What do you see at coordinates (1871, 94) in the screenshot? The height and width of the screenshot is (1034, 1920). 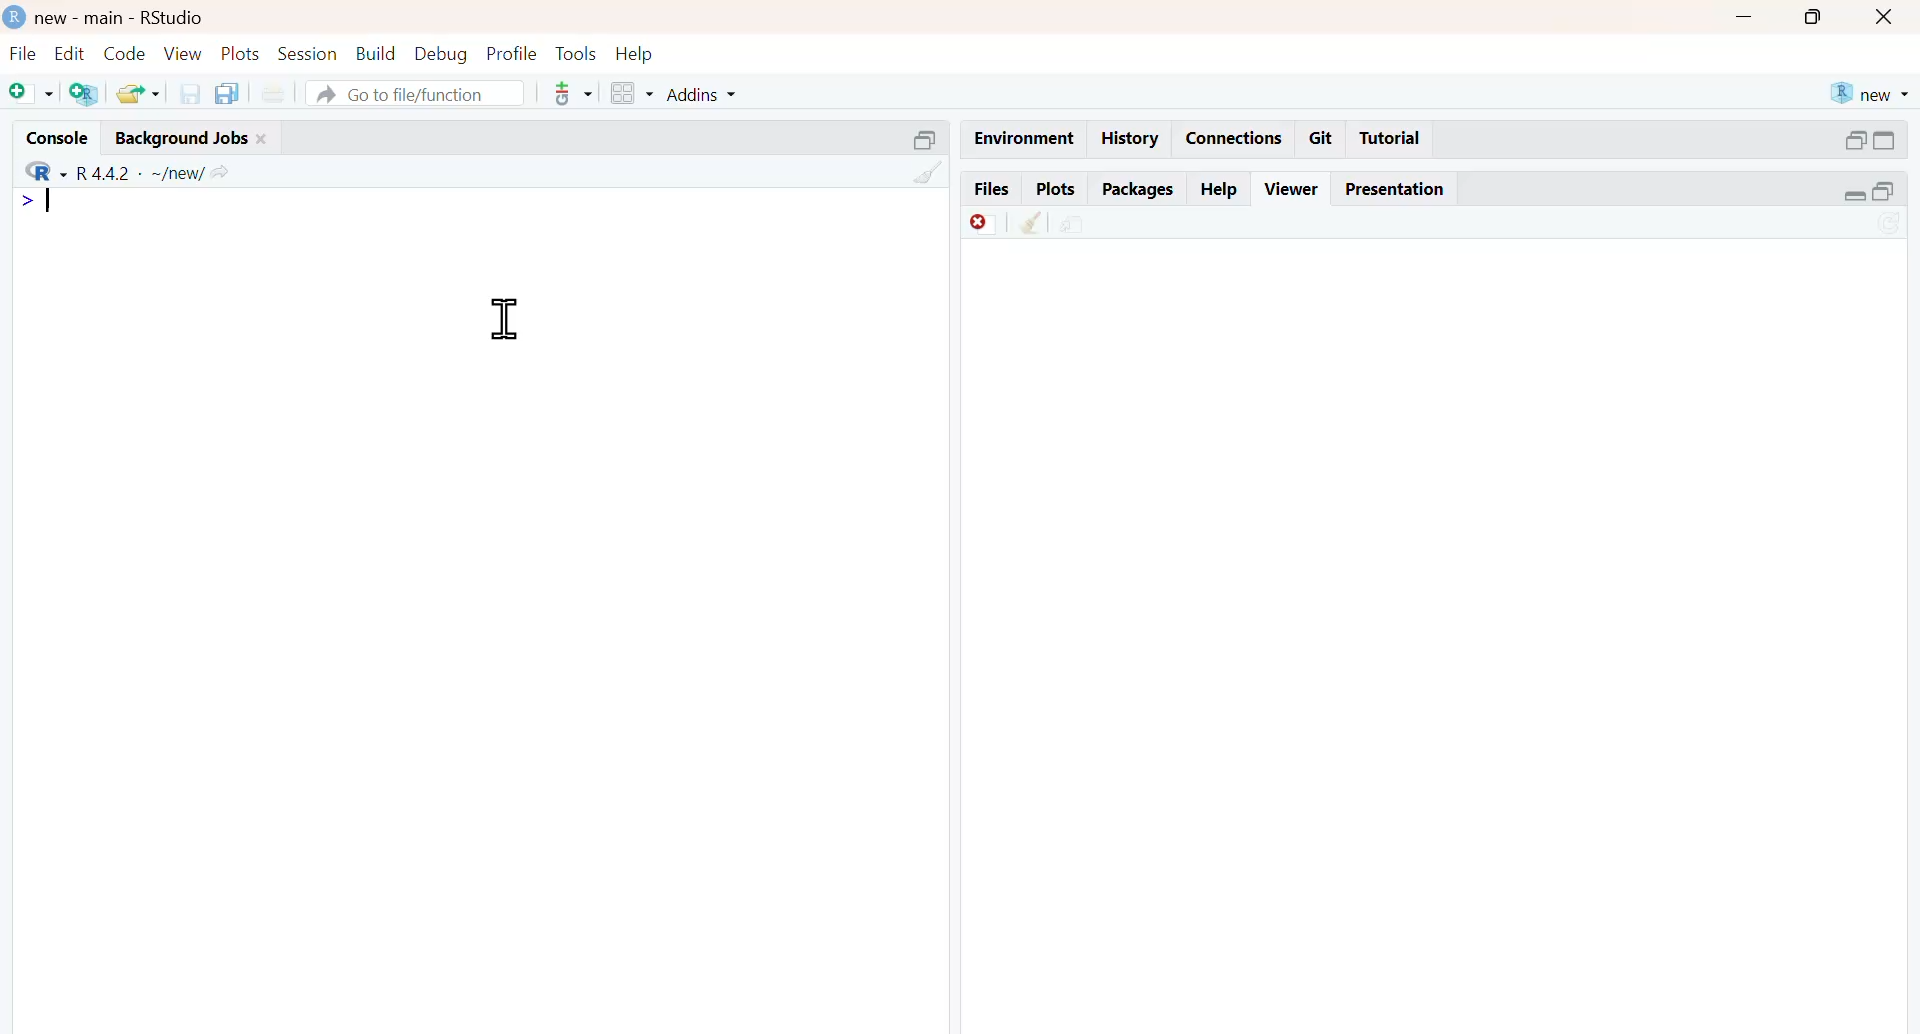 I see `new` at bounding box center [1871, 94].